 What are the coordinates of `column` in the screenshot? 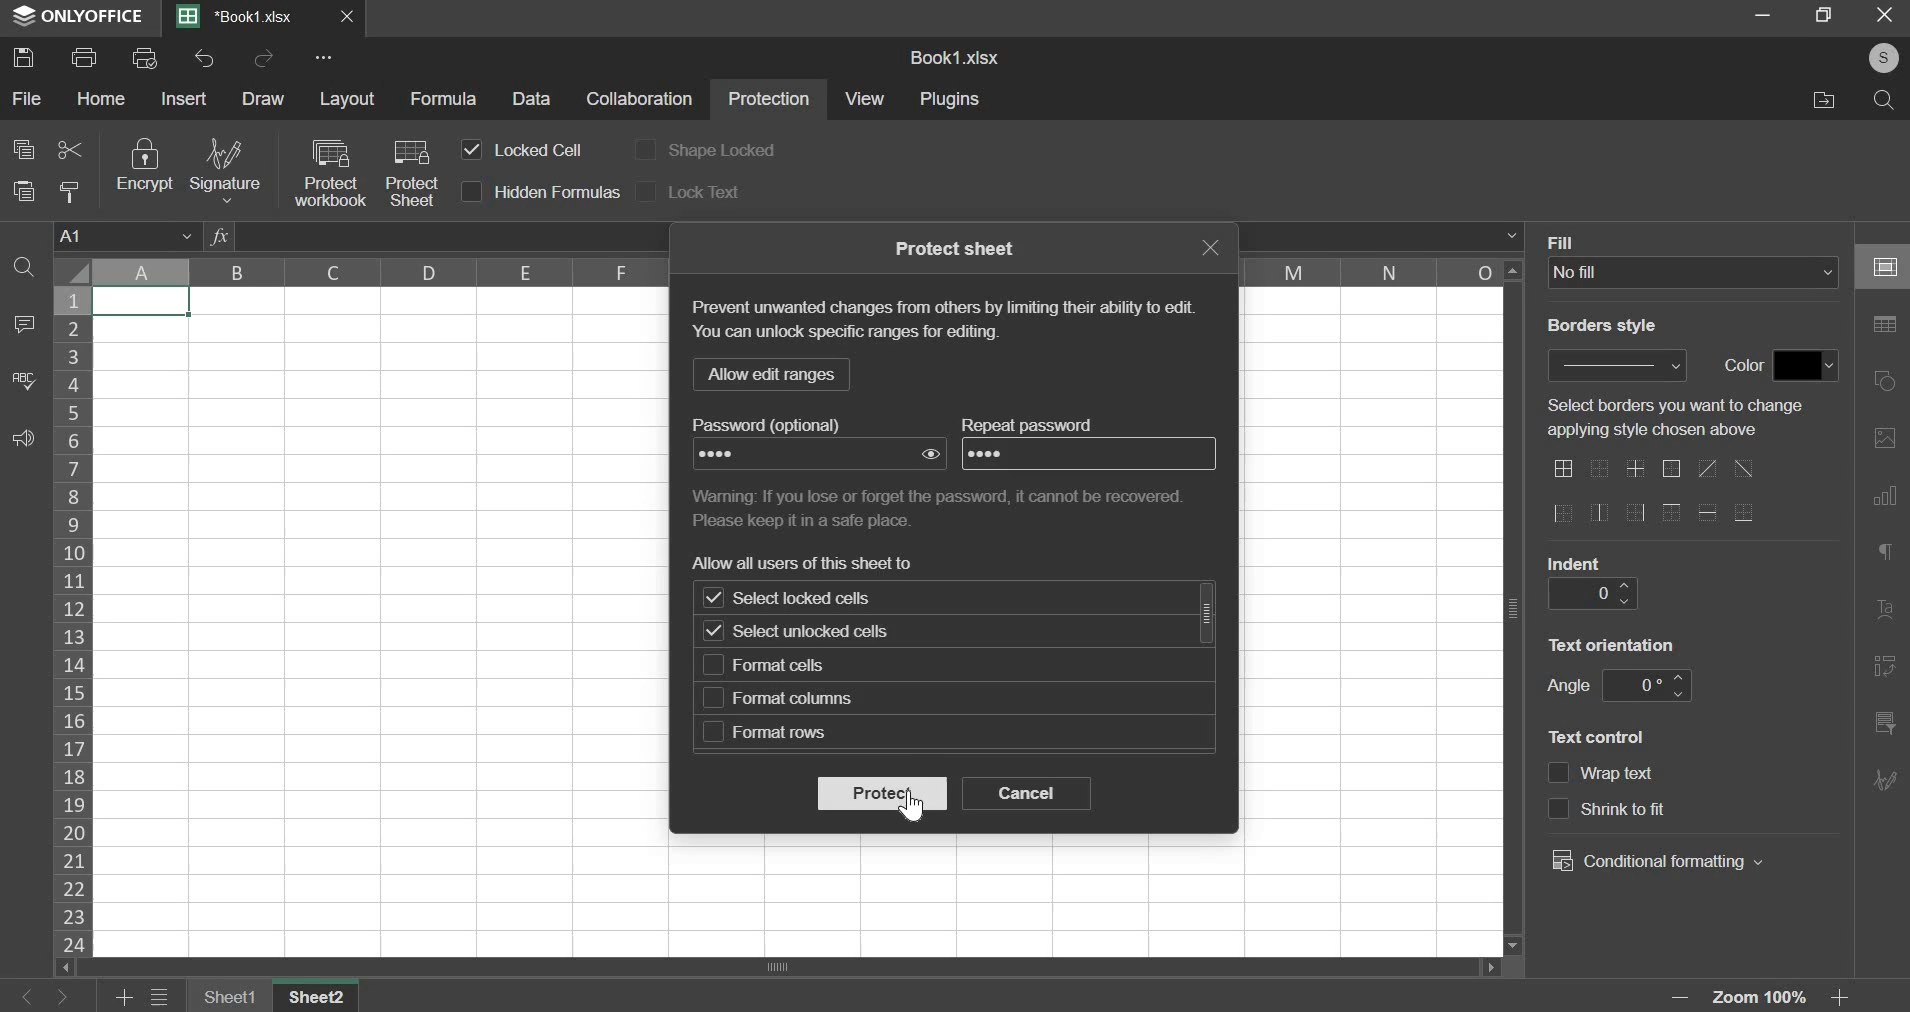 It's located at (373, 270).